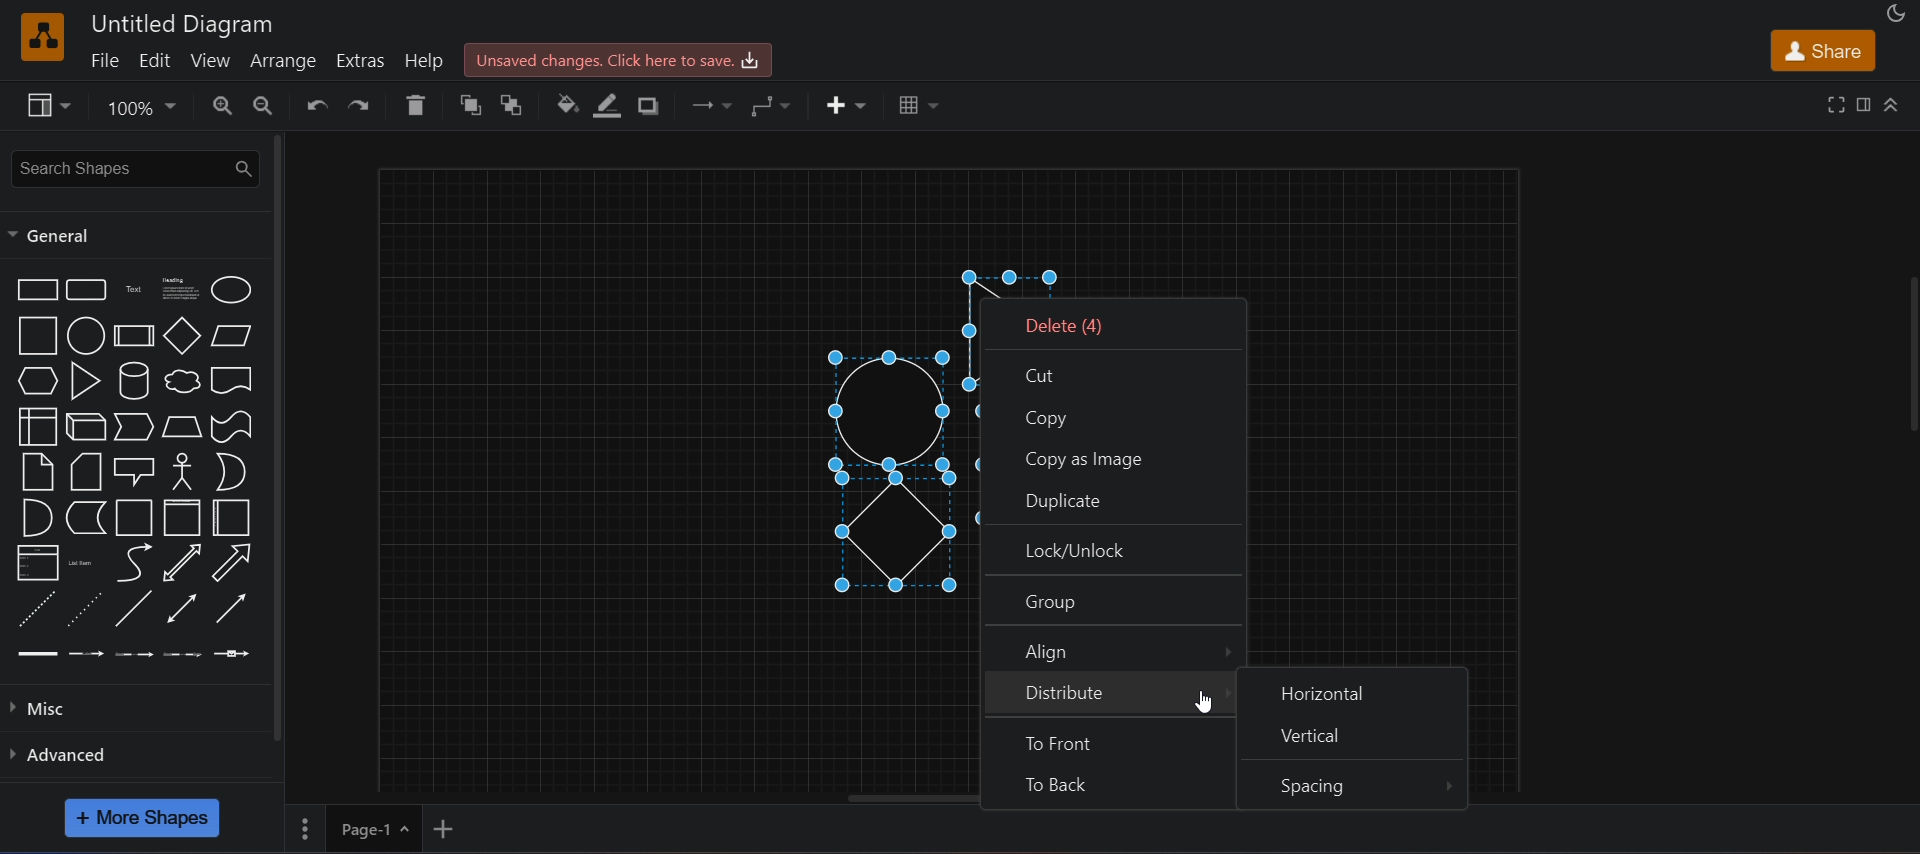 The image size is (1920, 854). Describe the element at coordinates (1106, 786) in the screenshot. I see `to back` at that location.